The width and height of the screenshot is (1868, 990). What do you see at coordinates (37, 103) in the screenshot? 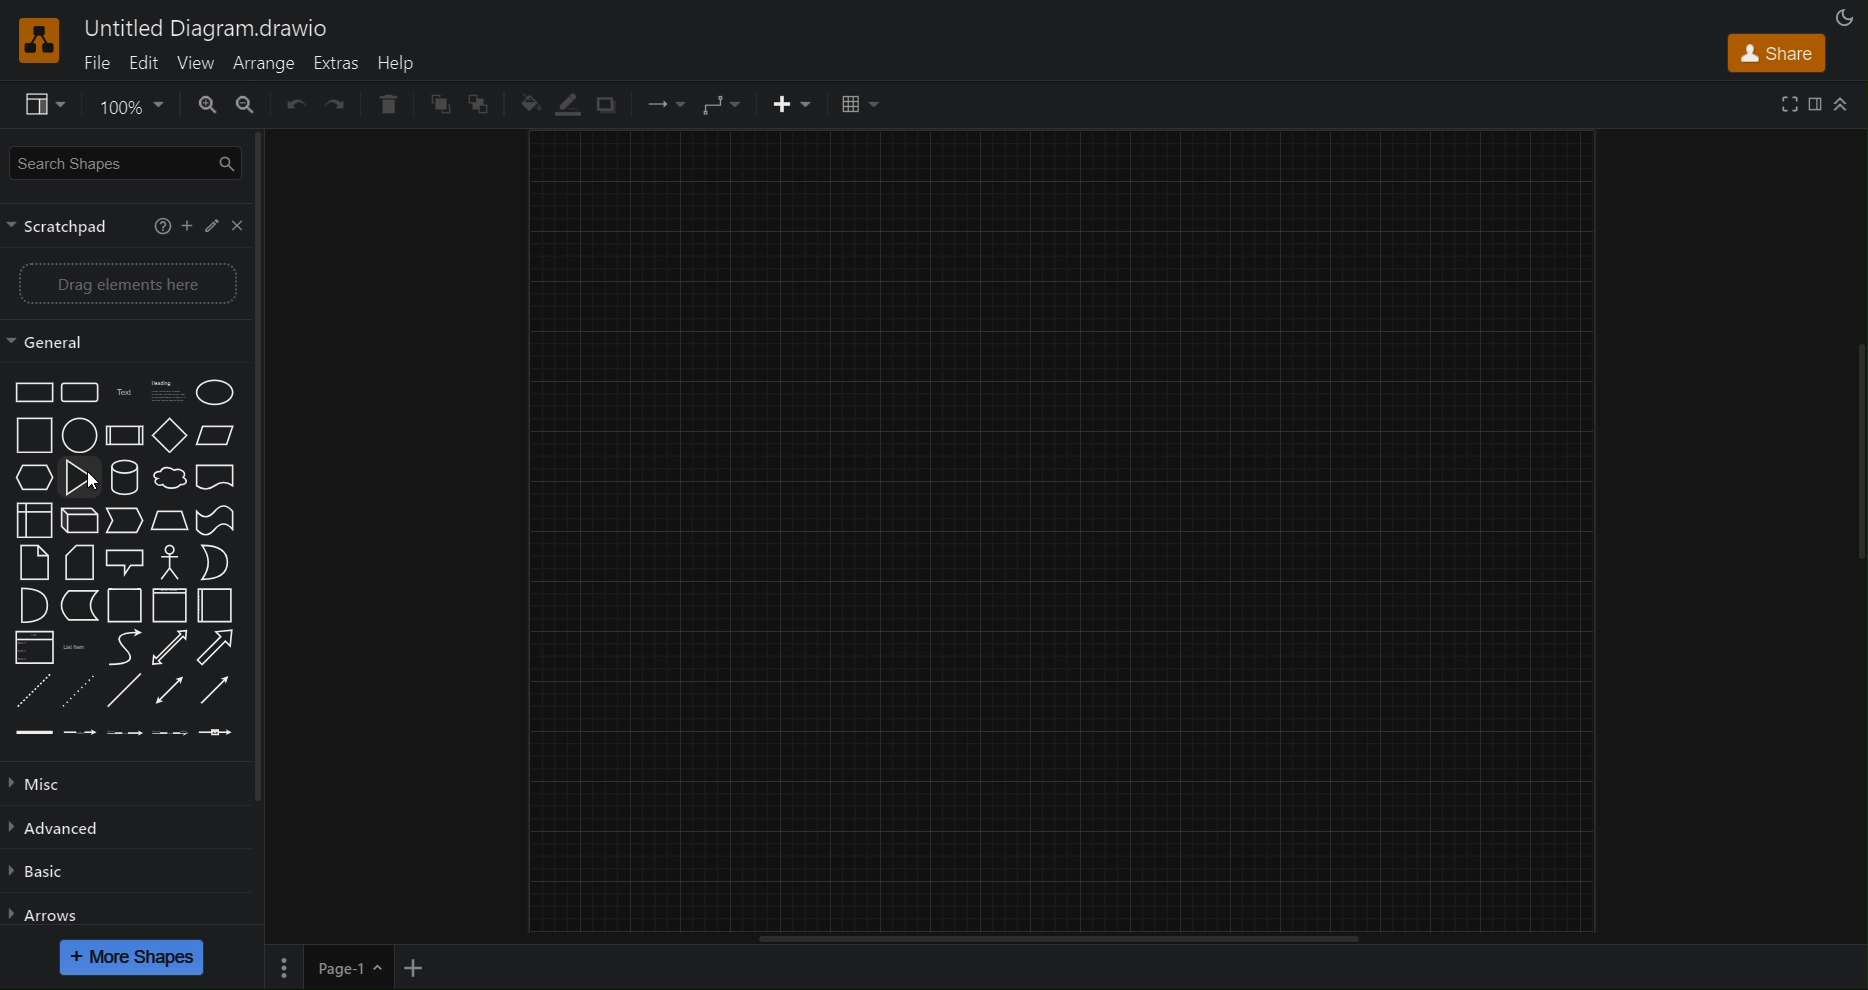
I see `View` at bounding box center [37, 103].